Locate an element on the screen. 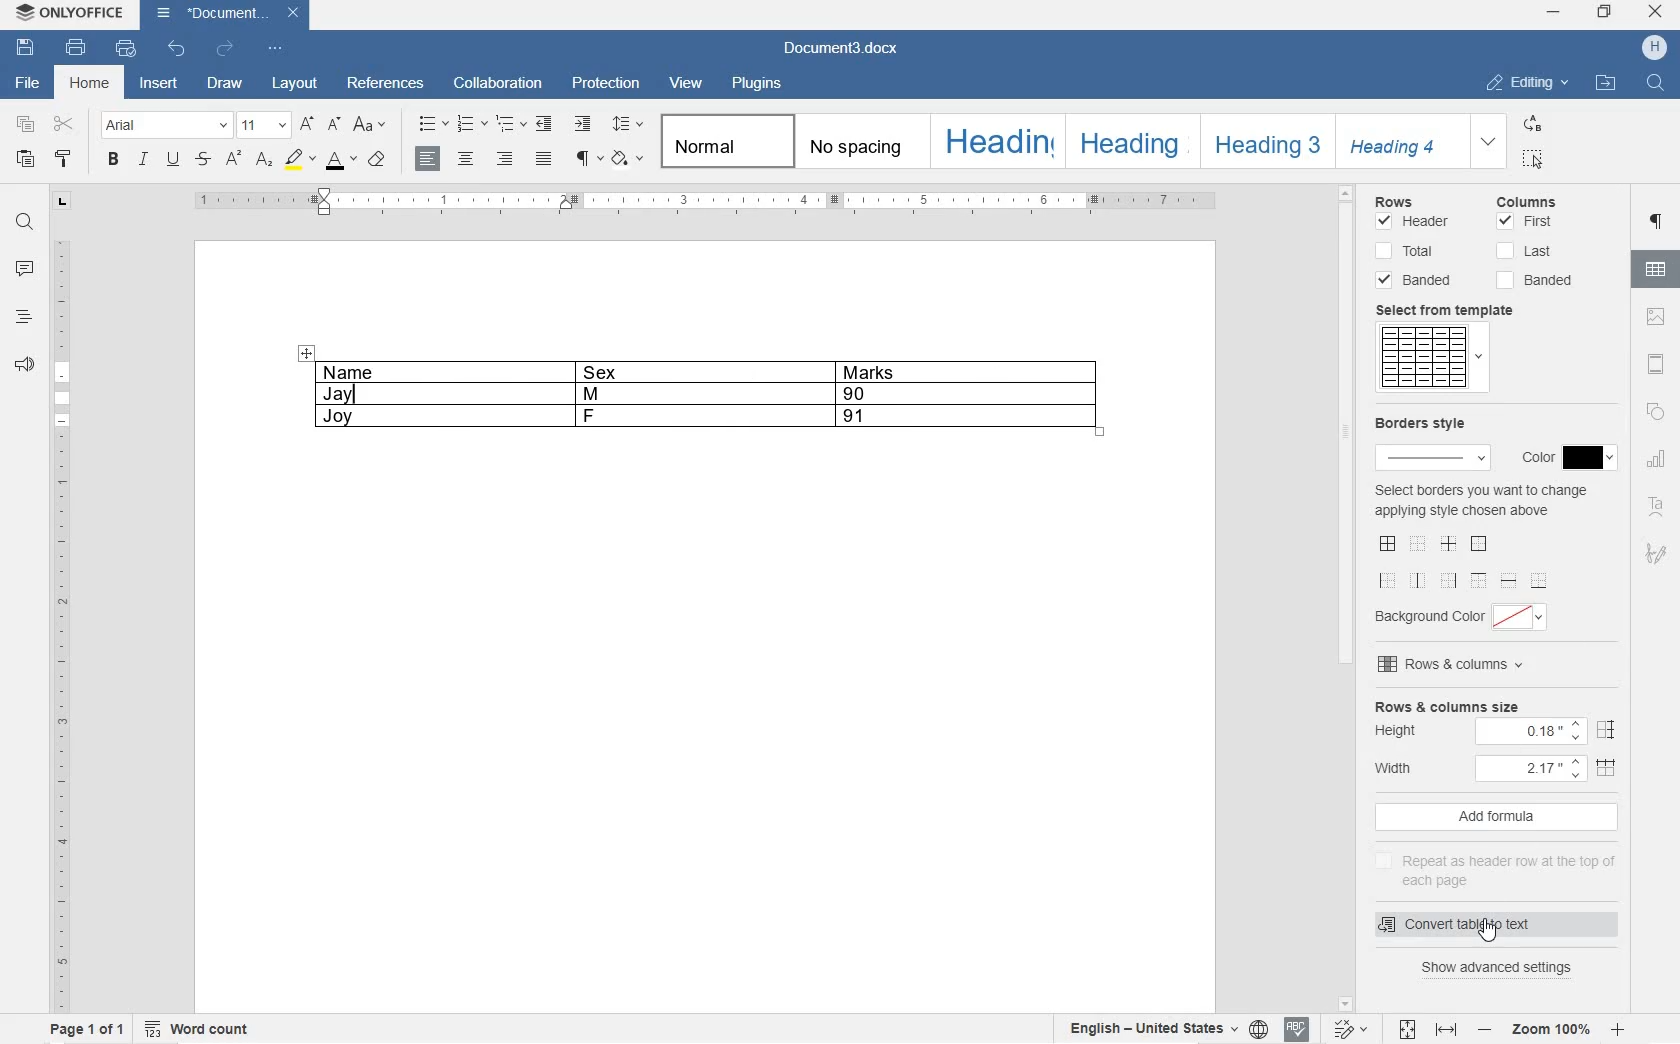  set outer right border only is located at coordinates (1447, 579).